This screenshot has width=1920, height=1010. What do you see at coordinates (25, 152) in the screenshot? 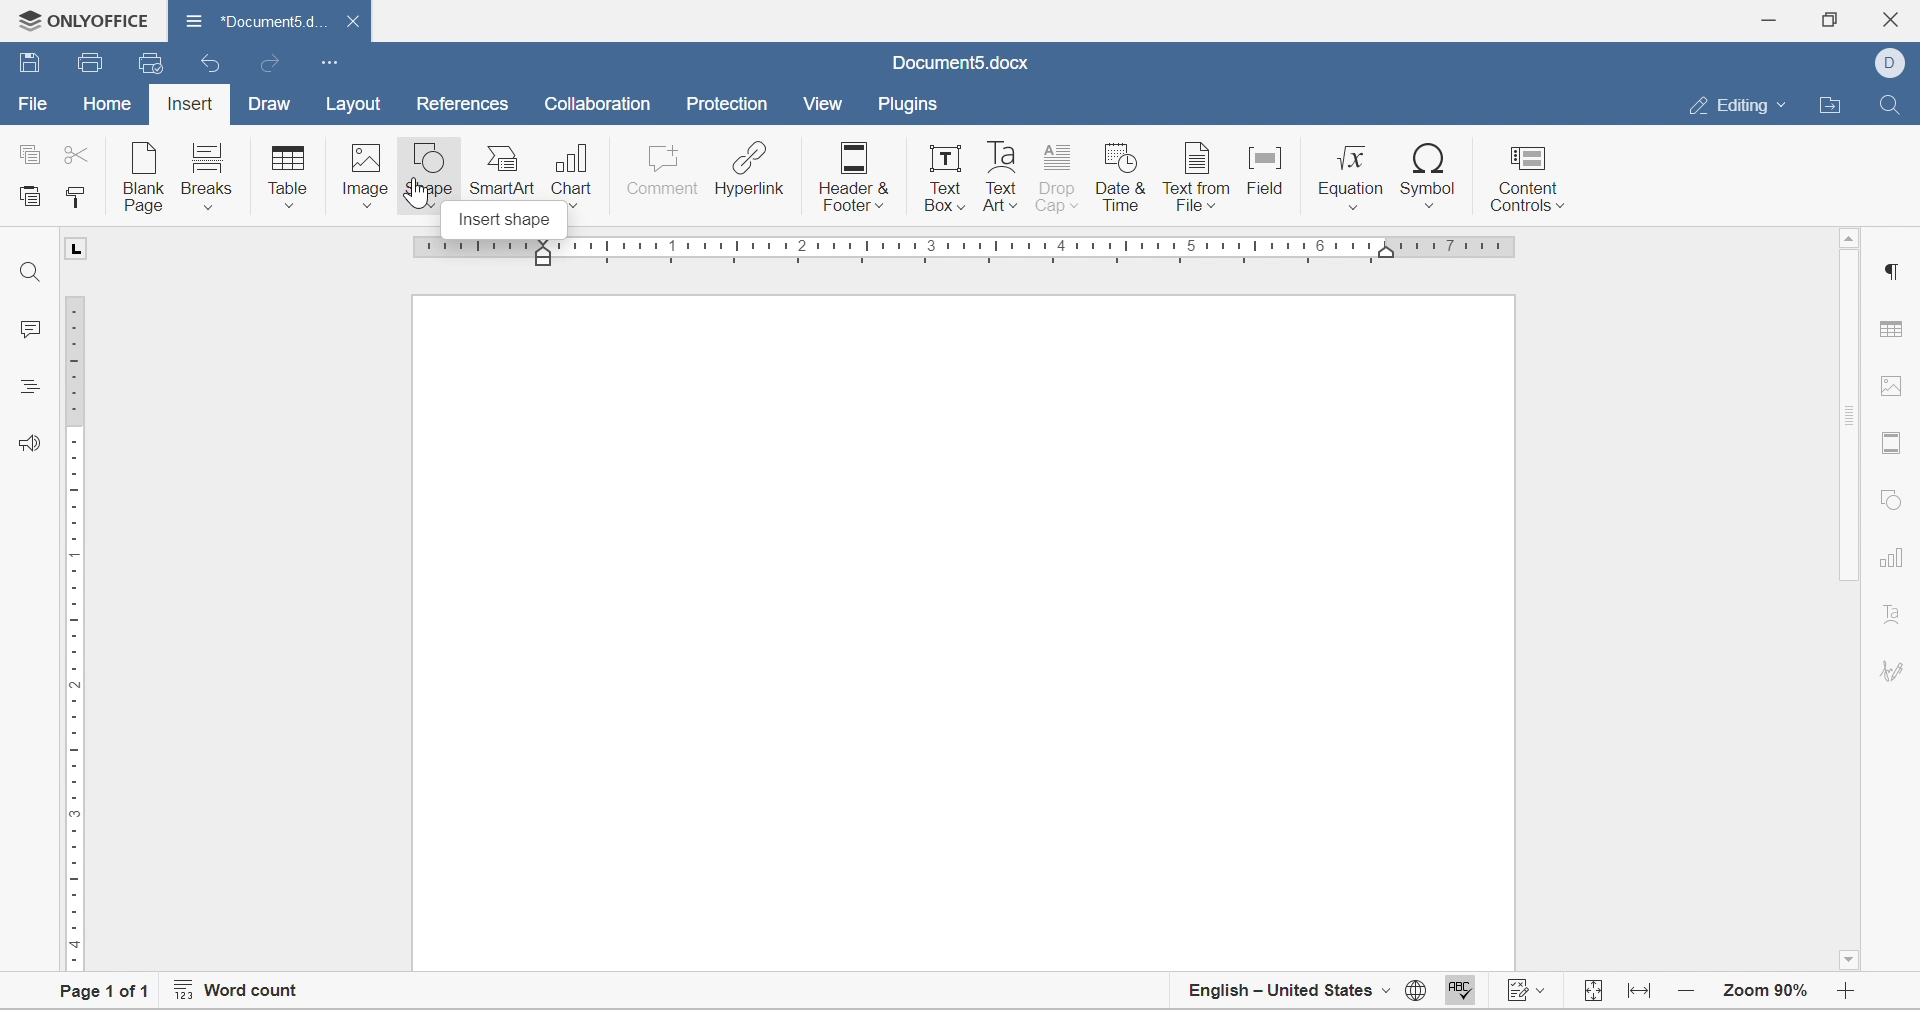
I see `copy` at bounding box center [25, 152].